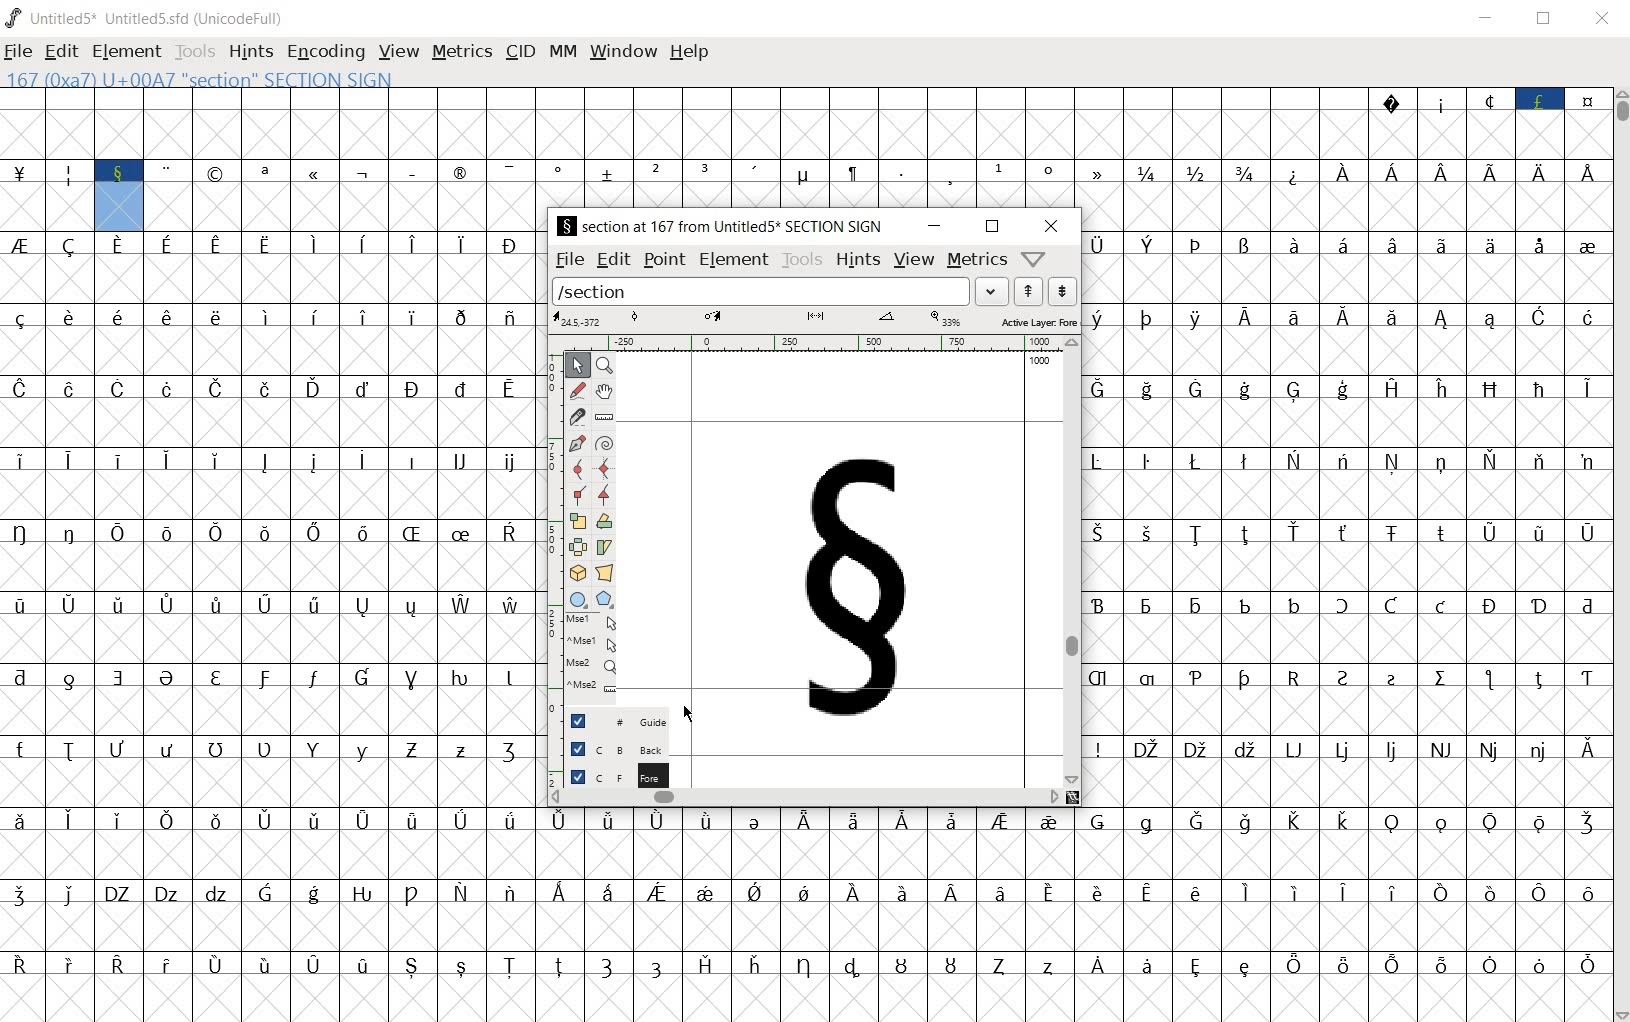 This screenshot has height=1022, width=1630. I want to click on empty cells, so click(1344, 640).